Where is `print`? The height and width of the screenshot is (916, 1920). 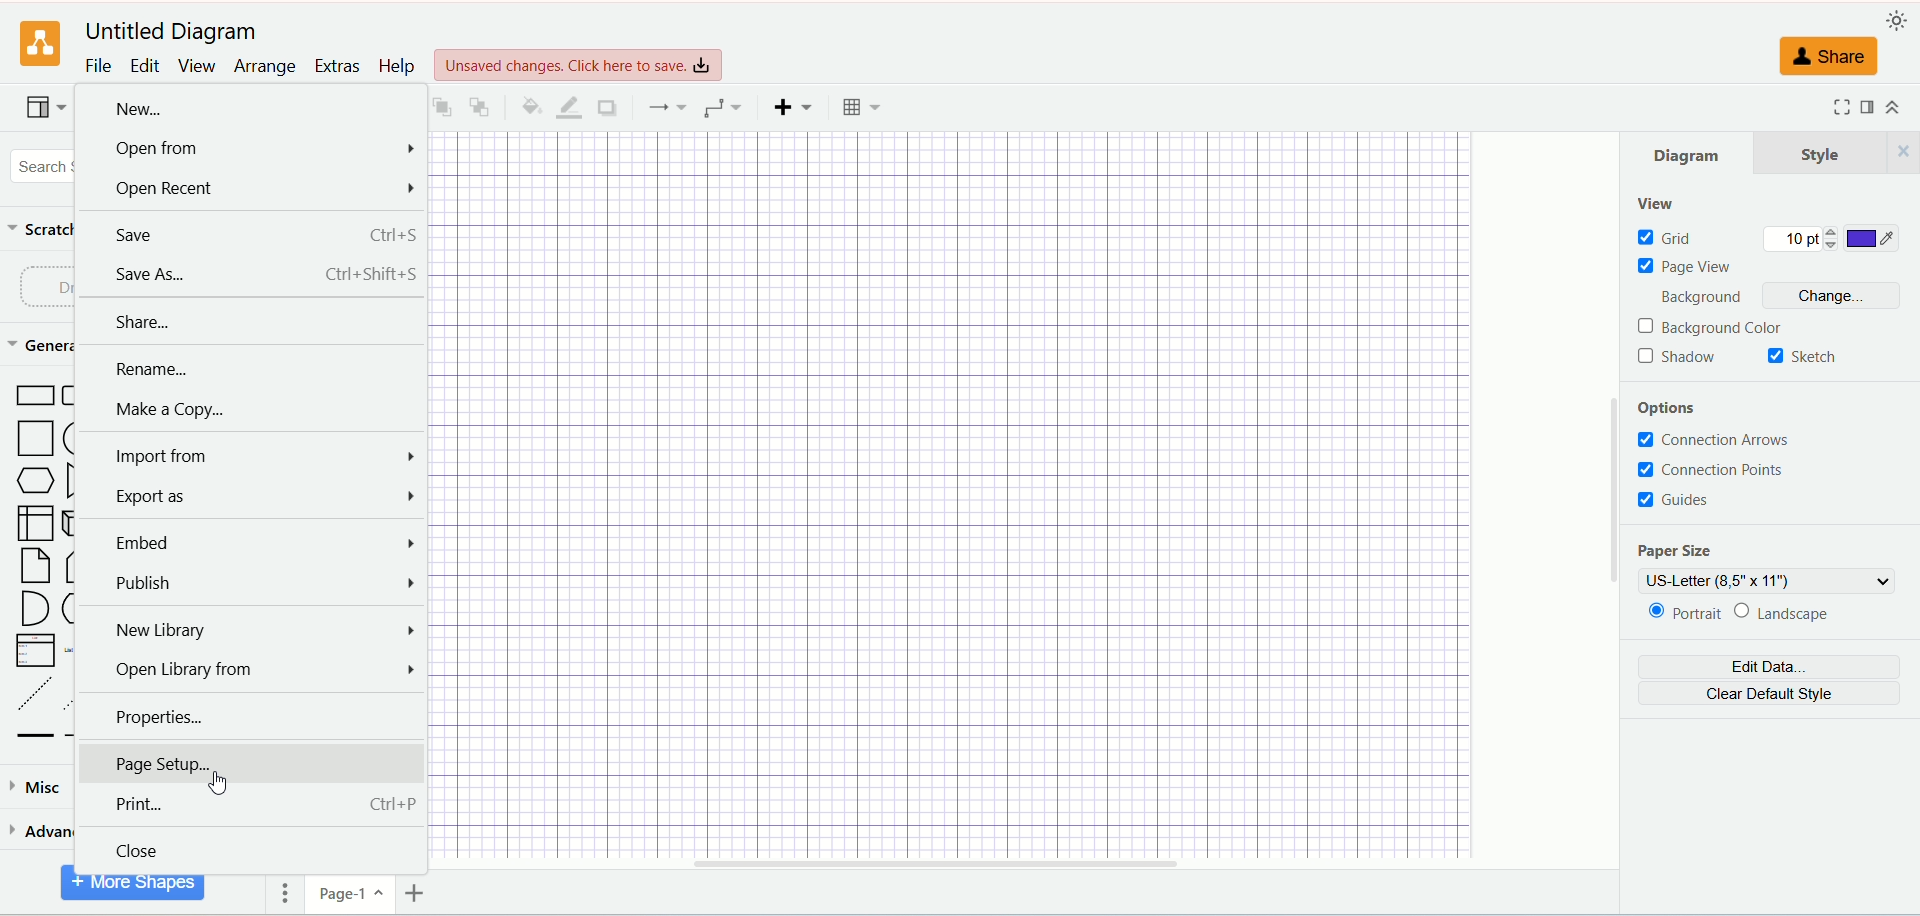 print is located at coordinates (250, 806).